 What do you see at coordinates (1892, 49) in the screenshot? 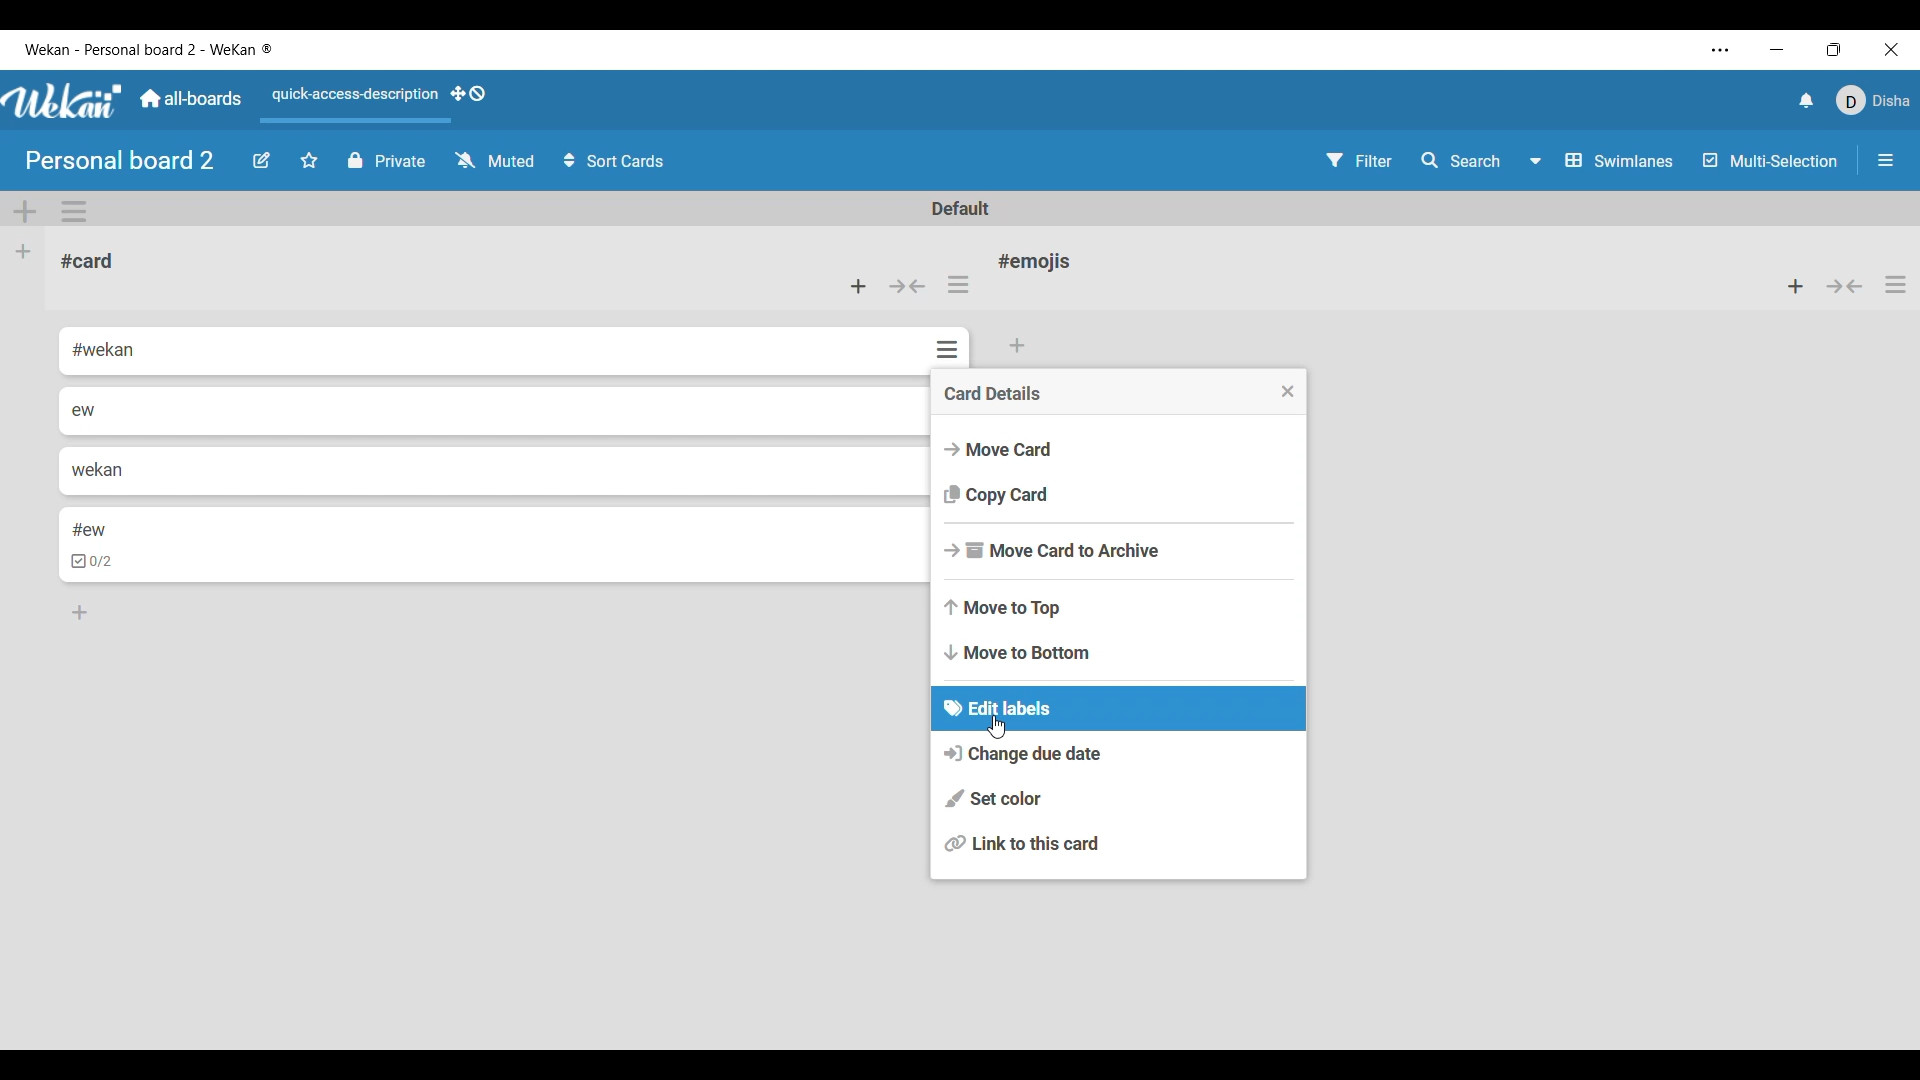
I see `Close interface ` at bounding box center [1892, 49].